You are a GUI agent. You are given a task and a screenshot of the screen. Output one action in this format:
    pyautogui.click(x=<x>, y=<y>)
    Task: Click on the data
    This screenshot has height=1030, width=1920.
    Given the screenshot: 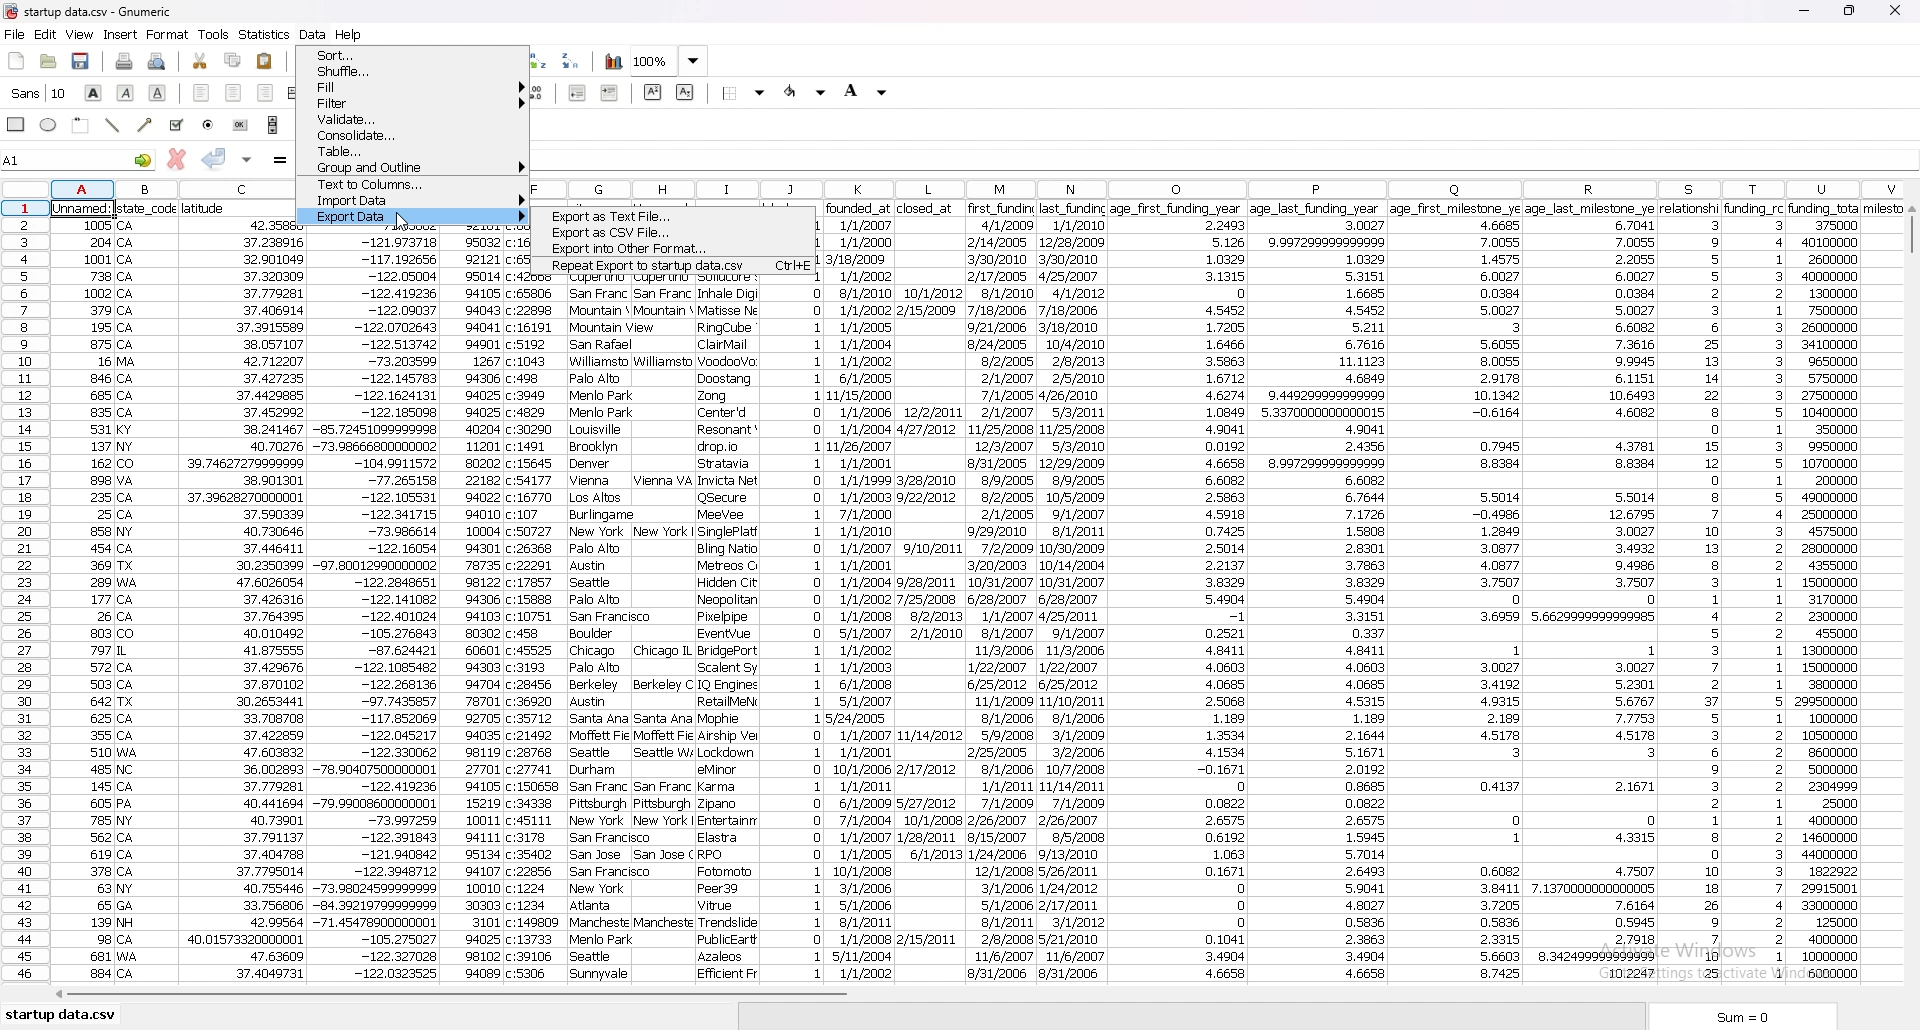 What is the action you would take?
    pyautogui.click(x=472, y=610)
    